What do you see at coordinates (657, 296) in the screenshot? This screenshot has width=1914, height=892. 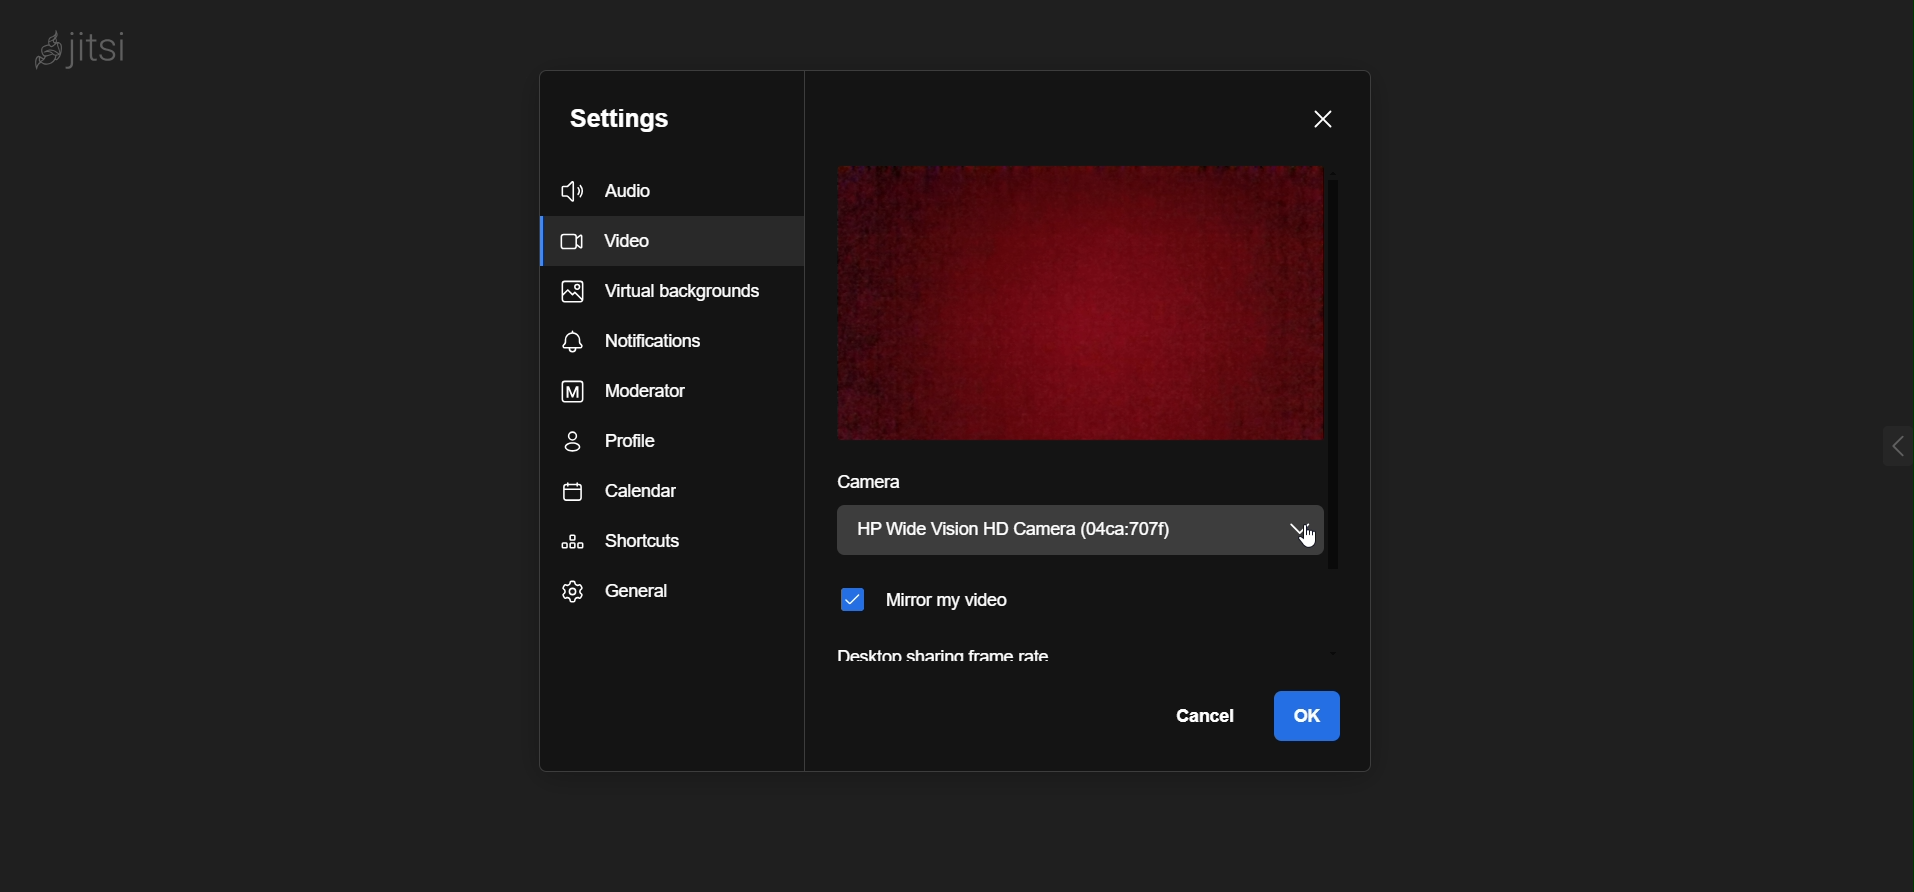 I see `virtual background` at bounding box center [657, 296].